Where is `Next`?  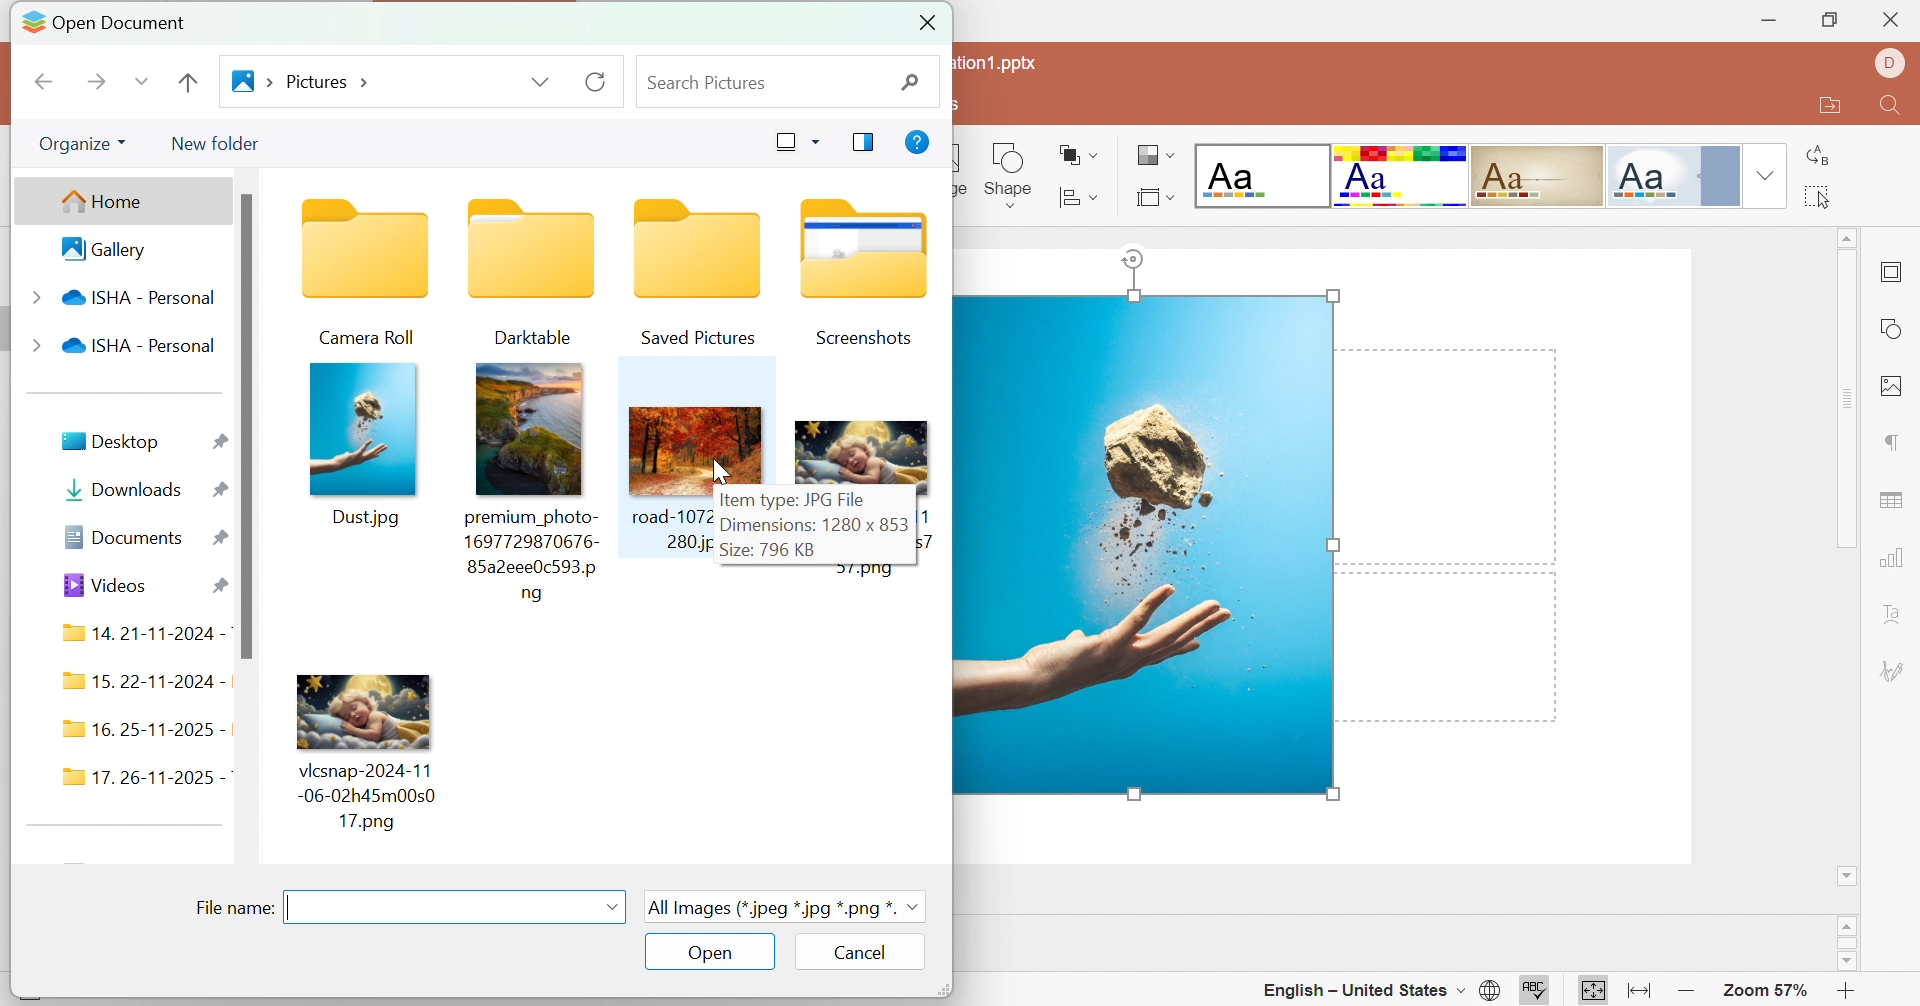
Next is located at coordinates (97, 80).